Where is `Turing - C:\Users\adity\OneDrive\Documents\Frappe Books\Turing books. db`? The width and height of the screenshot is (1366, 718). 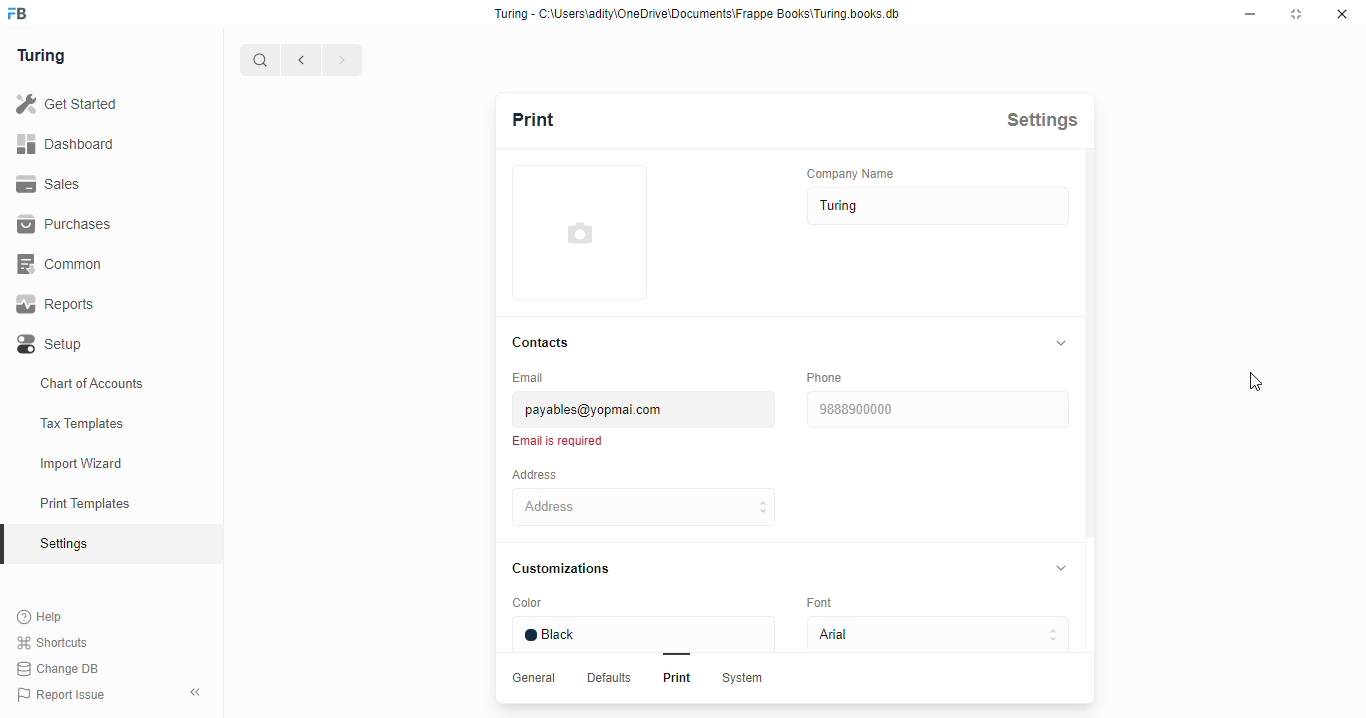
Turing - C:\Users\adity\OneDrive\Documents\Frappe Books\Turing books. db is located at coordinates (702, 14).